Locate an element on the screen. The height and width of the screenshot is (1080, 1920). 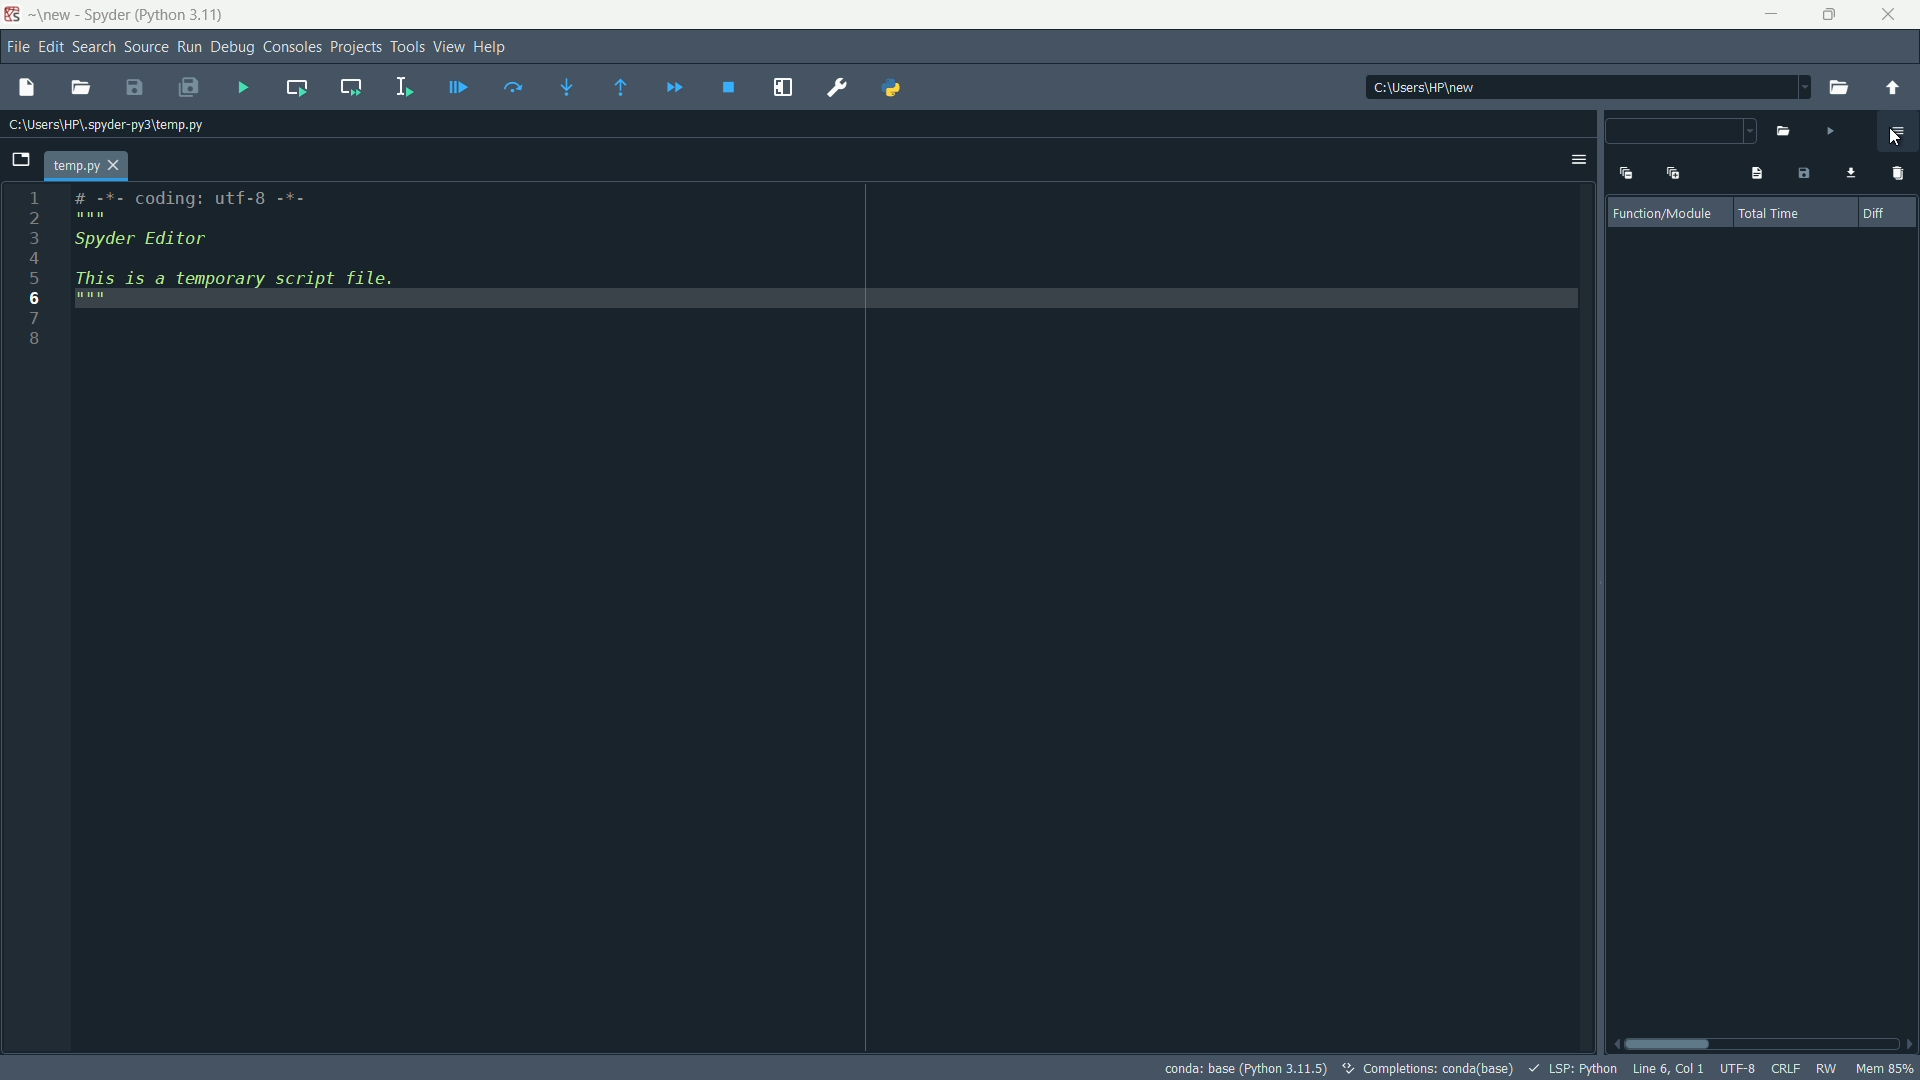
run menu is located at coordinates (190, 47).